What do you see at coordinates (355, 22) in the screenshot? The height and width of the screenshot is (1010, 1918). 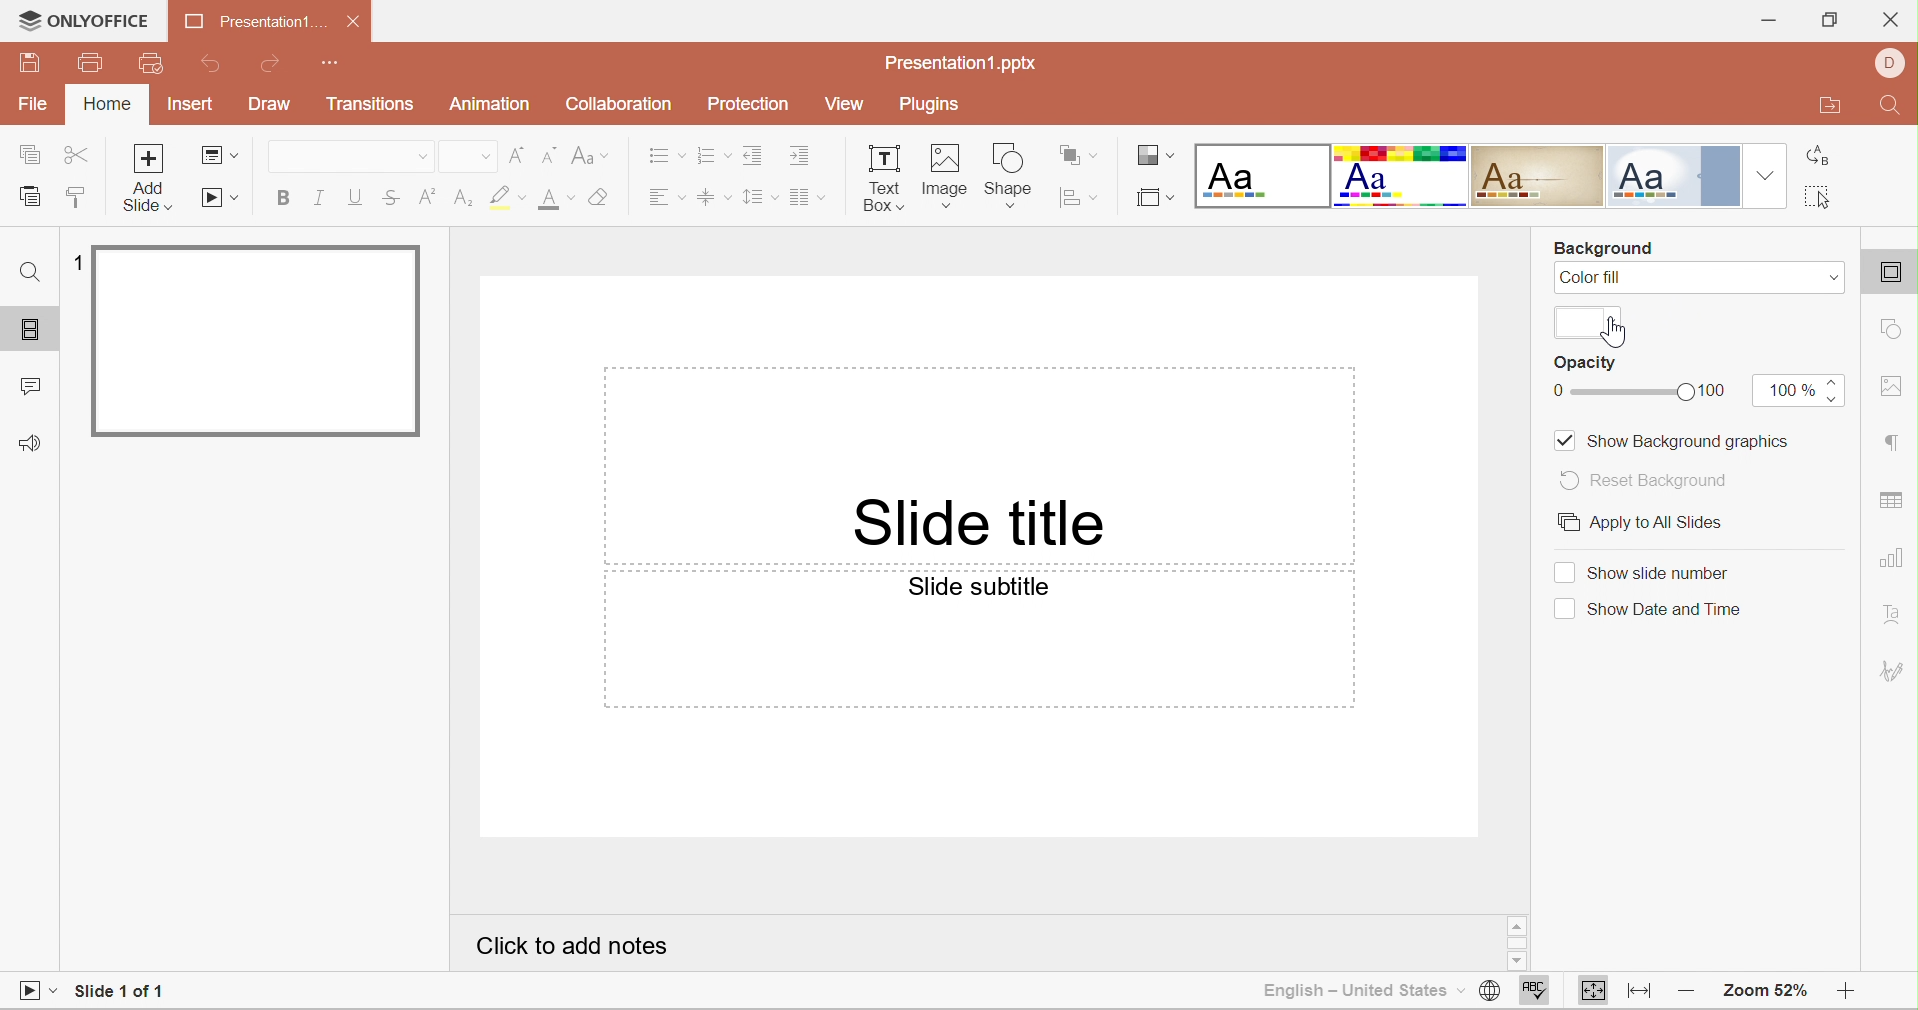 I see `Close` at bounding box center [355, 22].